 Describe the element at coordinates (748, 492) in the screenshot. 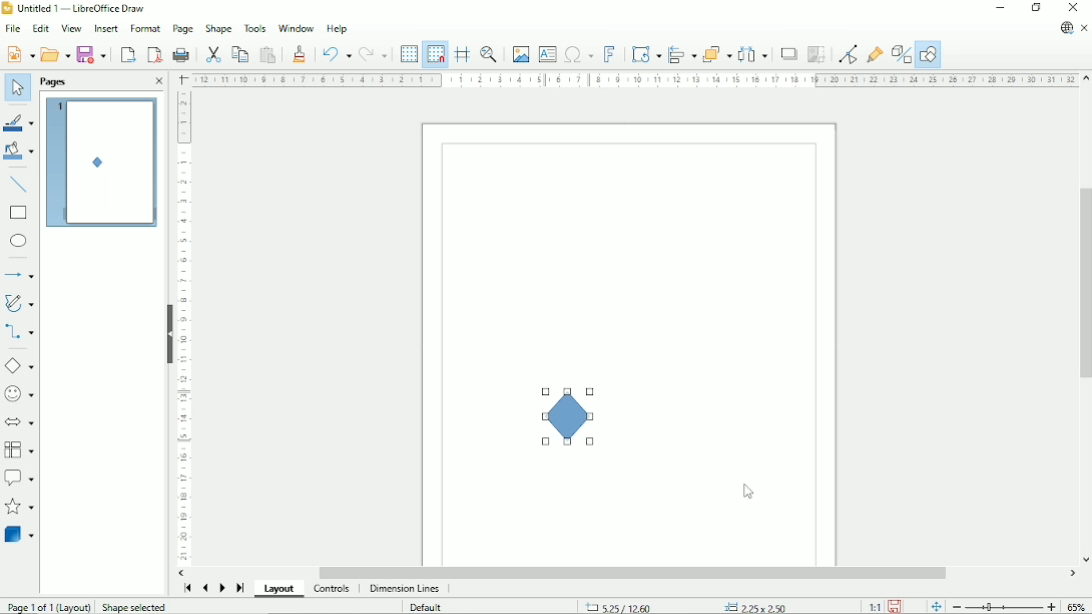

I see `Cursor` at that location.